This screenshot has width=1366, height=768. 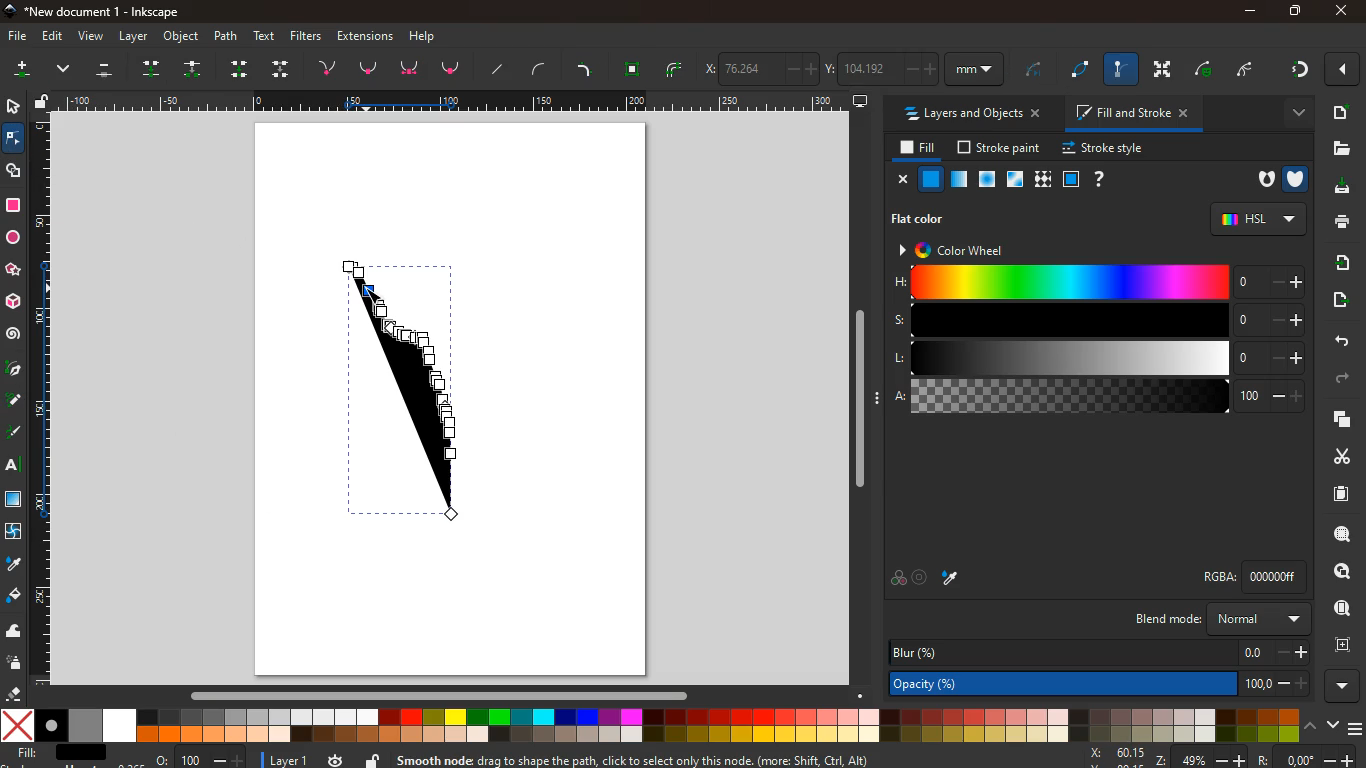 What do you see at coordinates (1097, 179) in the screenshot?
I see `help` at bounding box center [1097, 179].